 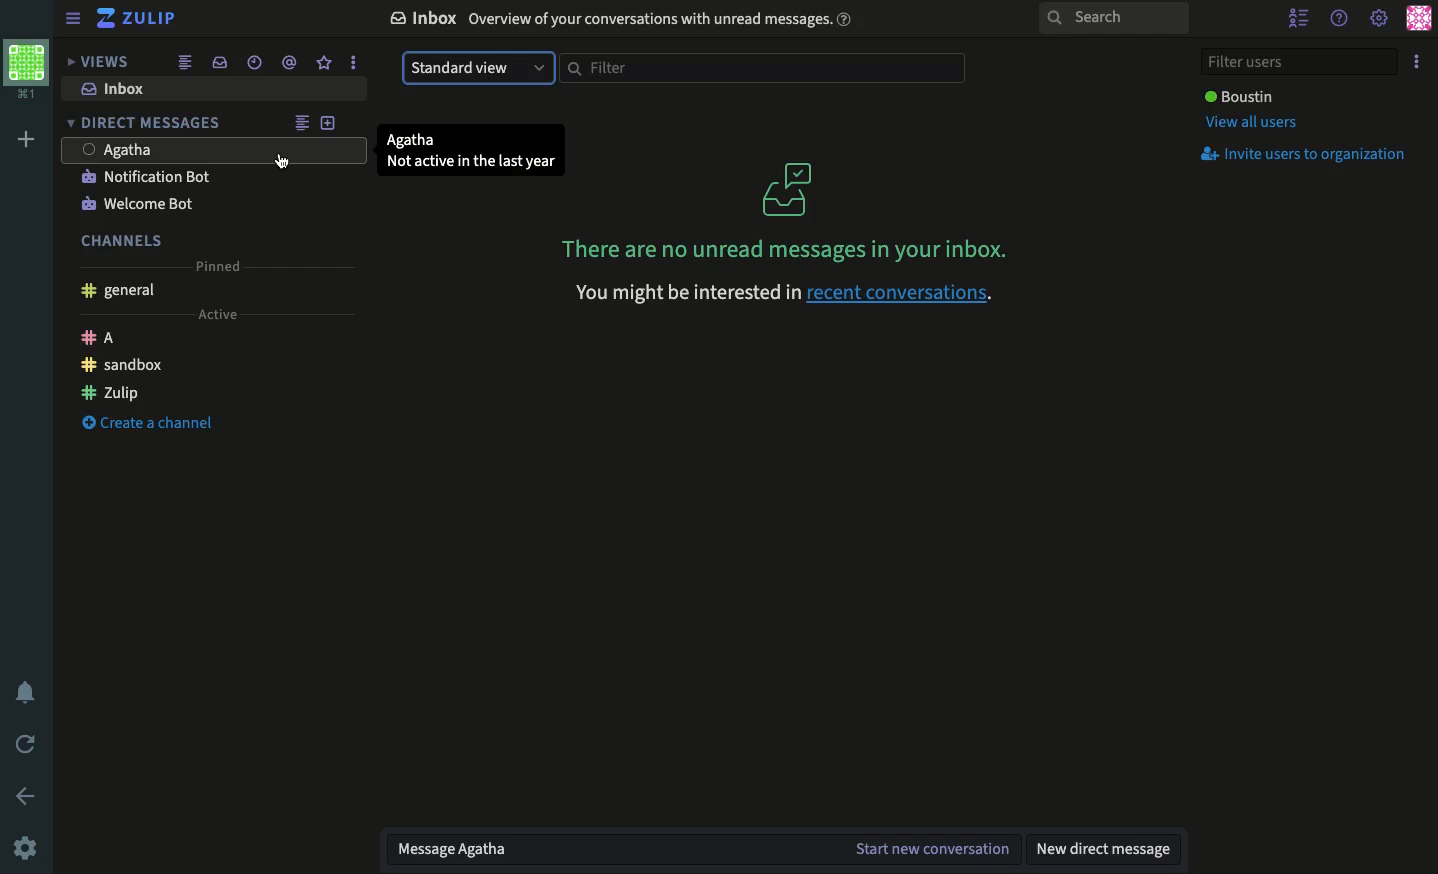 I want to click on Settings, so click(x=1380, y=20).